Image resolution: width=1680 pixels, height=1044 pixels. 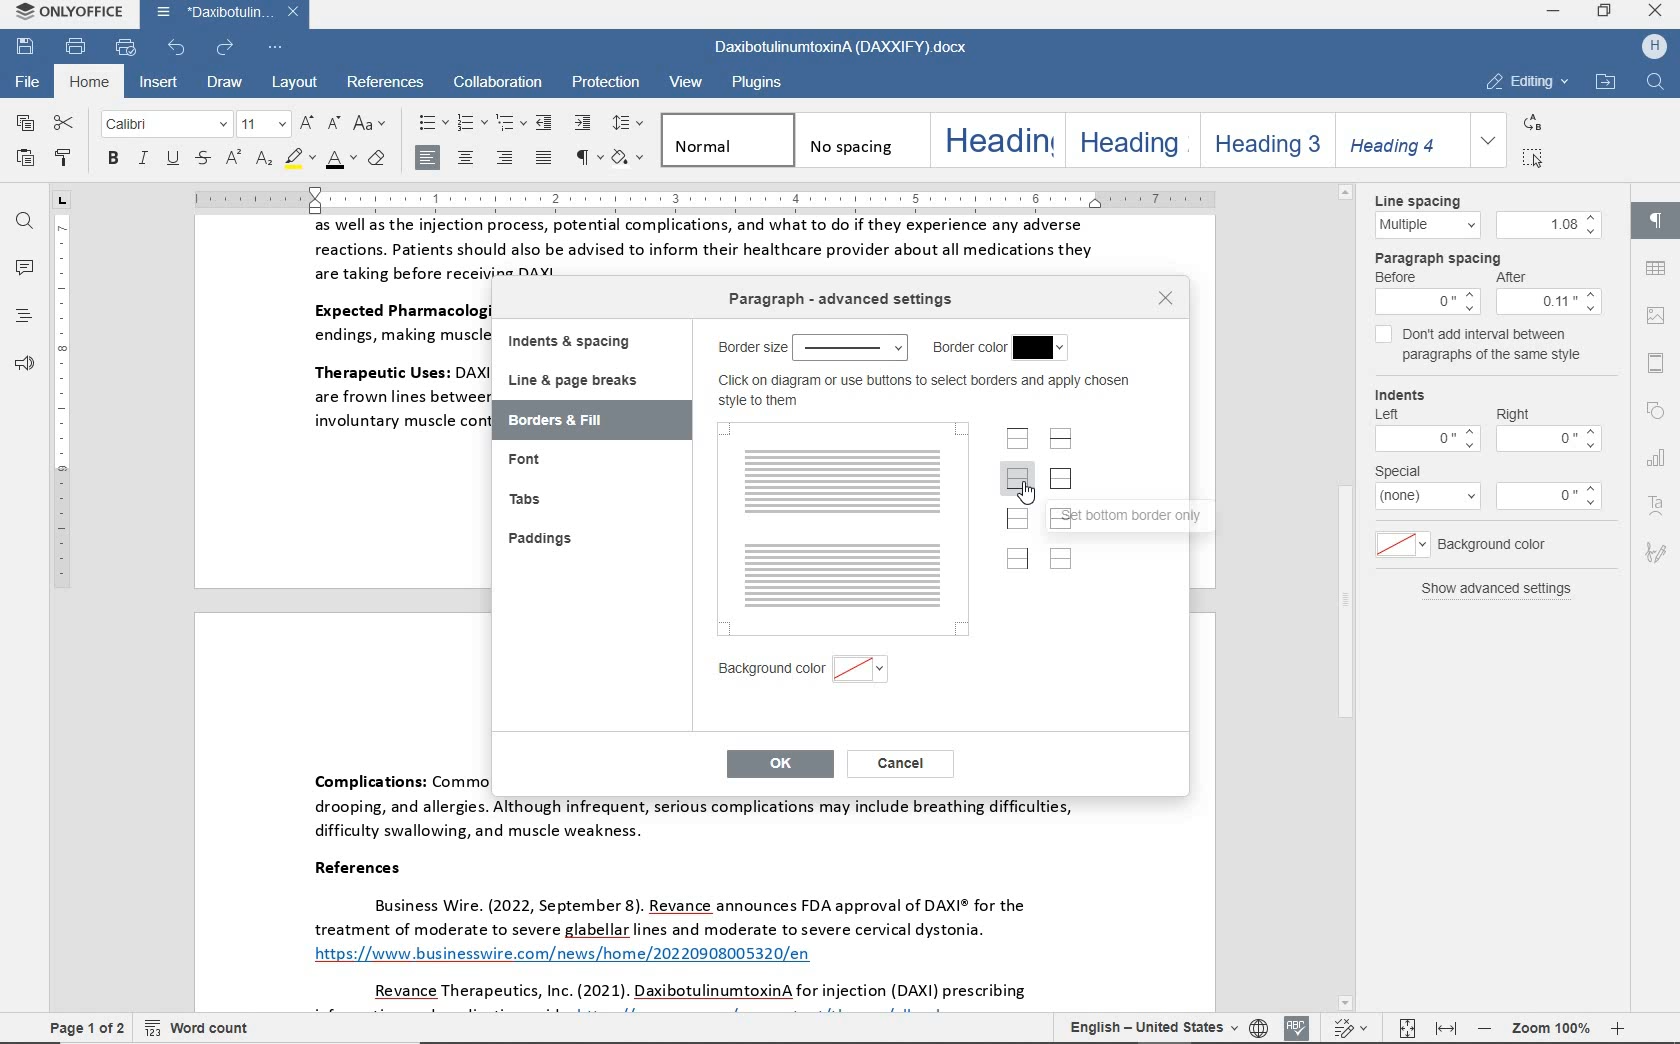 What do you see at coordinates (1150, 1028) in the screenshot?
I see `text language` at bounding box center [1150, 1028].